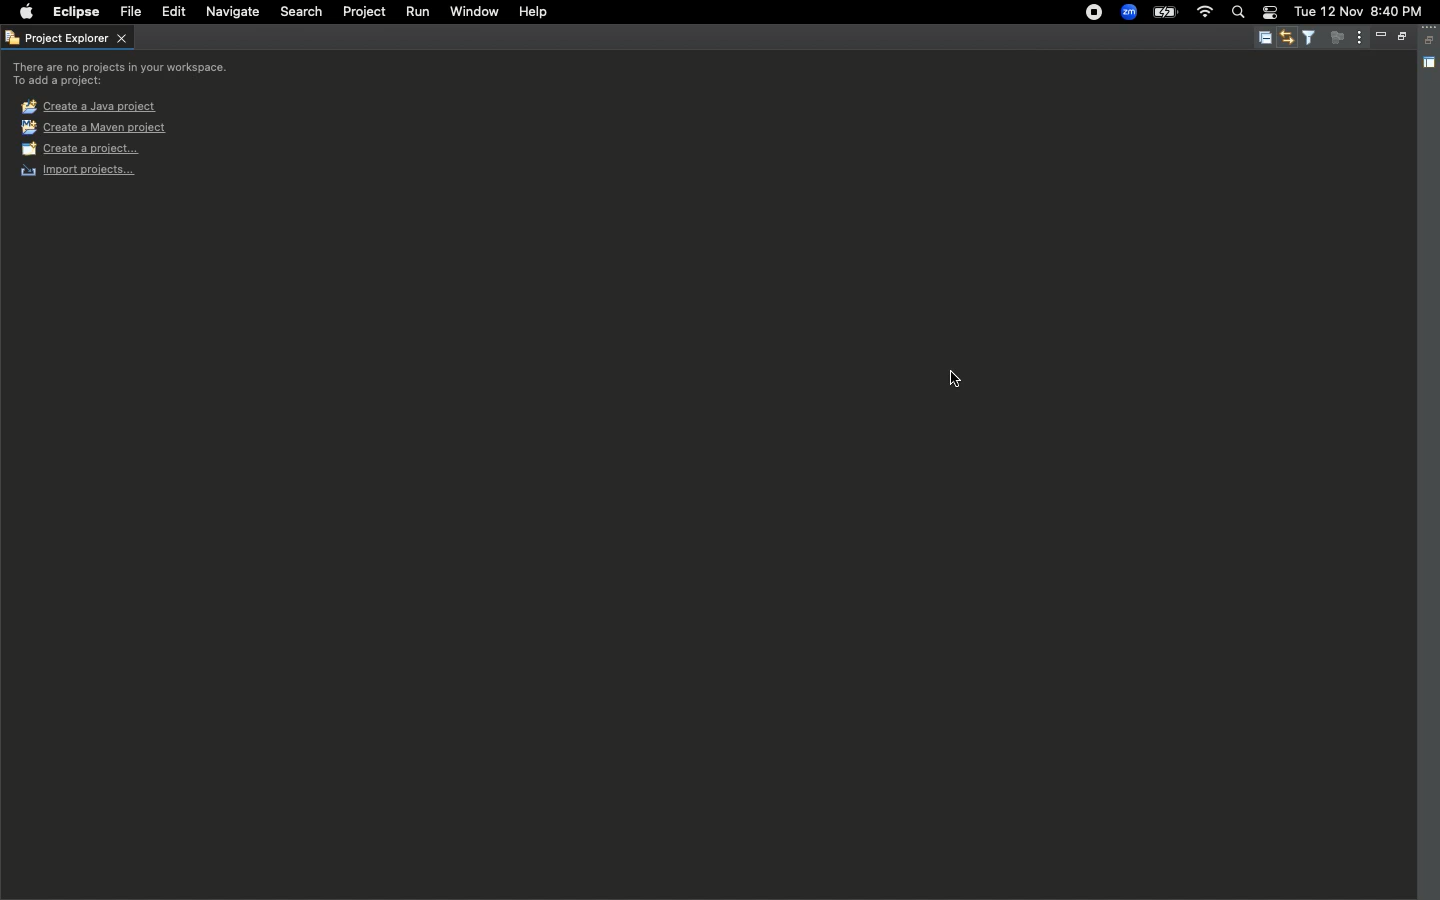  I want to click on Focus on active task, so click(1334, 38).